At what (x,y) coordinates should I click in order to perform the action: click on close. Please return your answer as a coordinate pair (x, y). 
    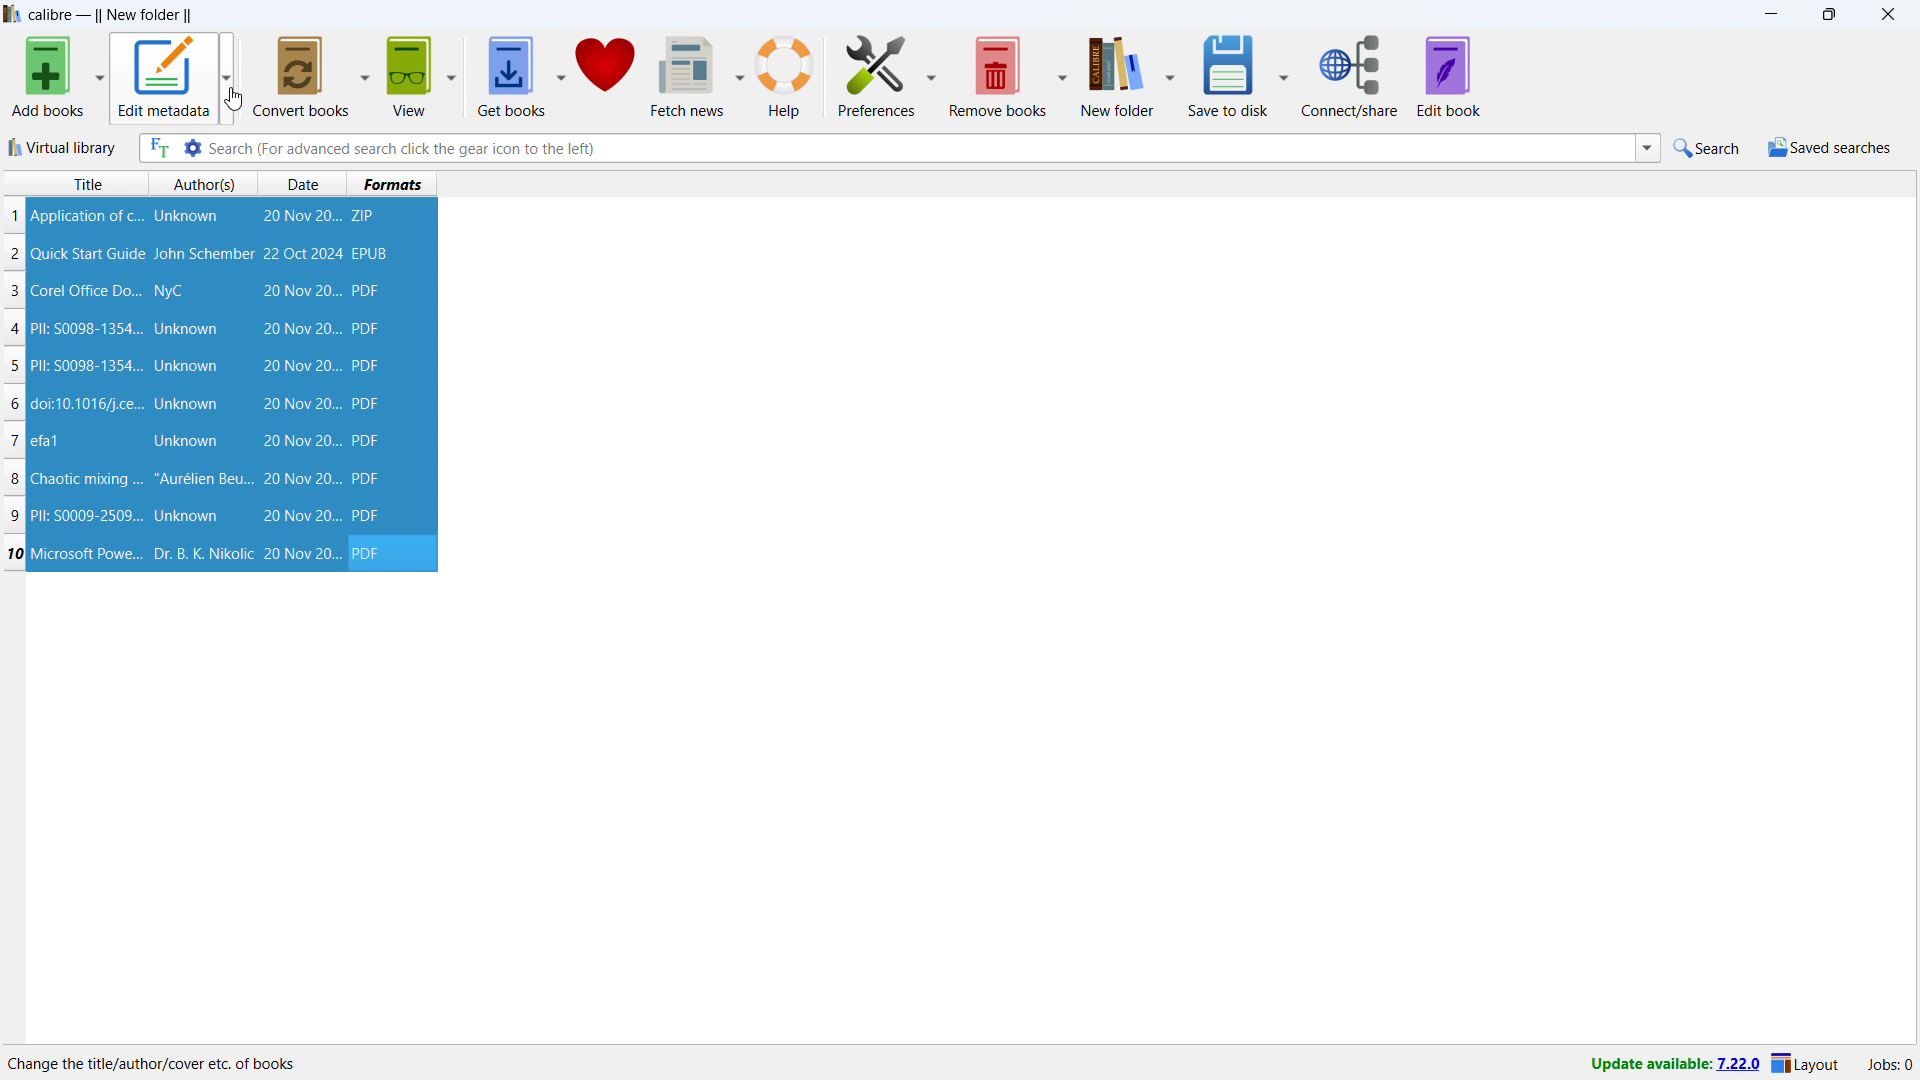
    Looking at the image, I should click on (1887, 14).